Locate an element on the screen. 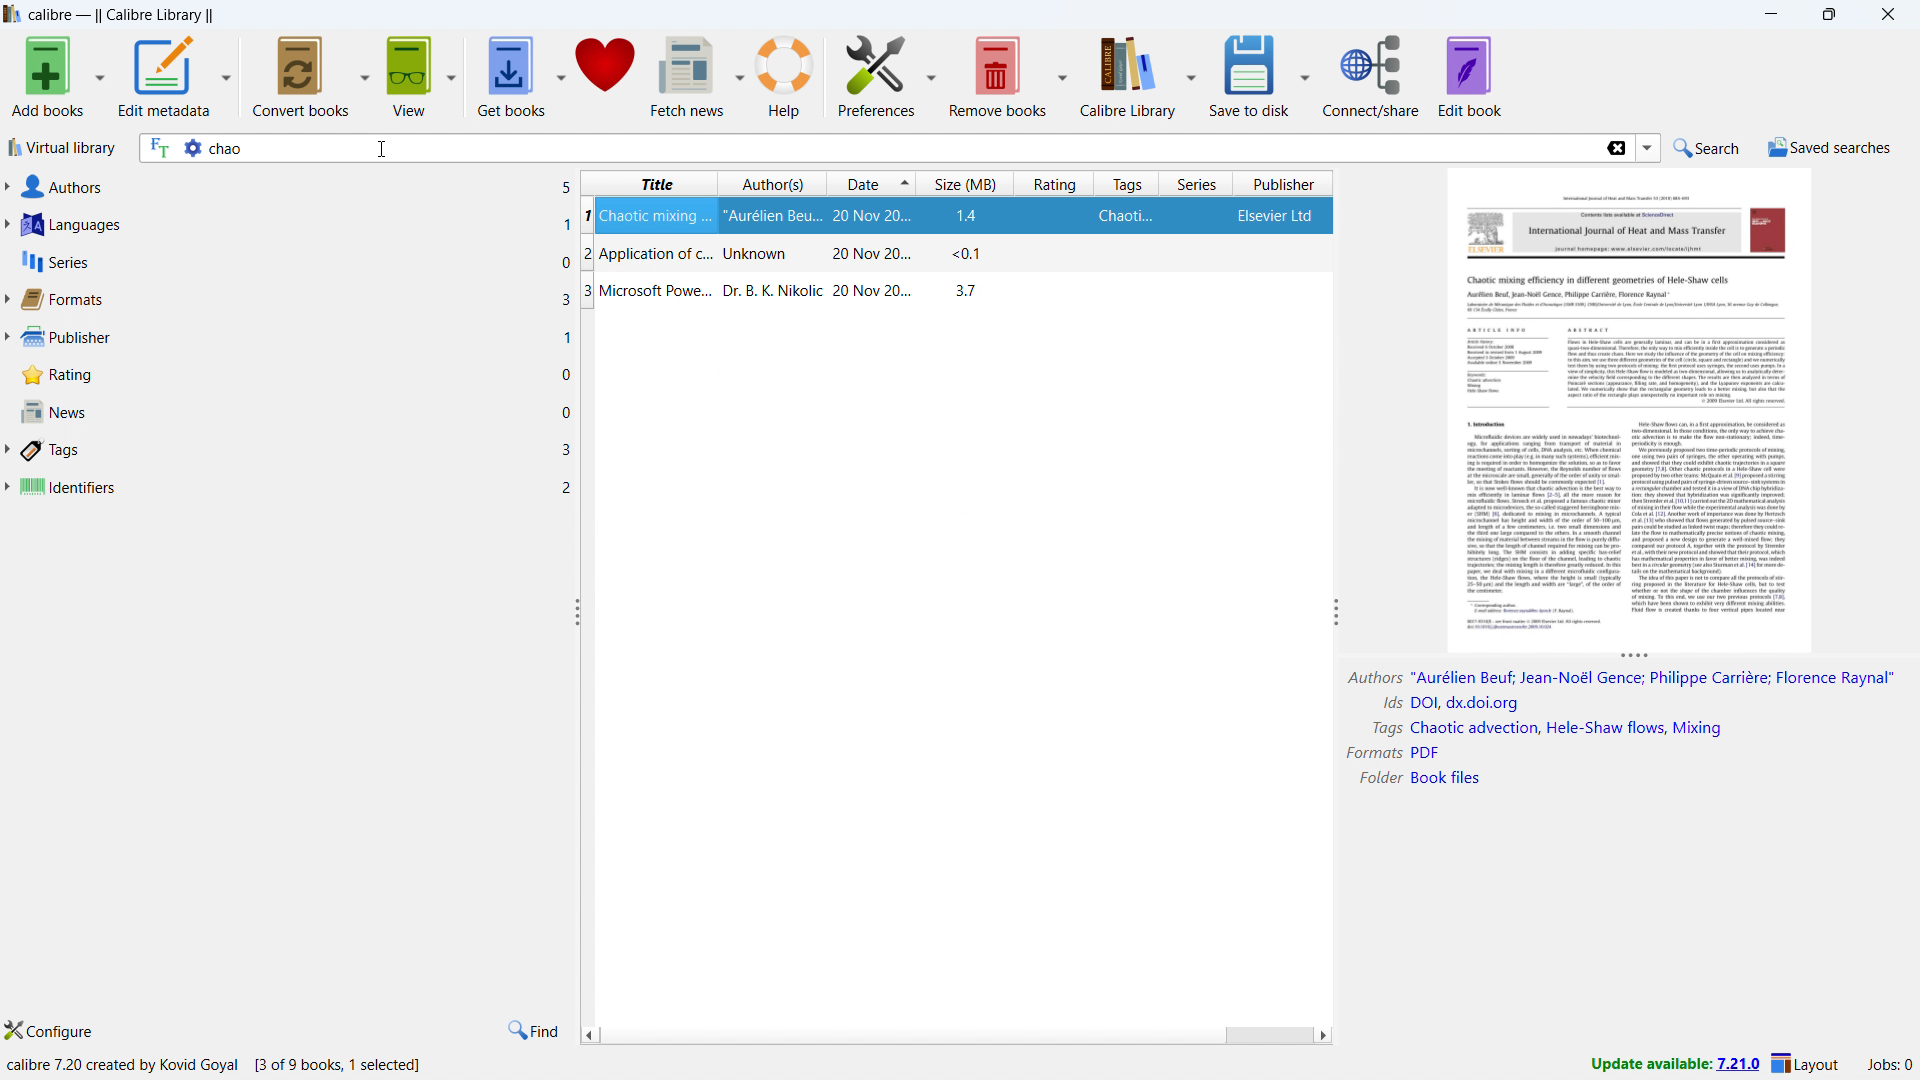  [3 of 9 books, 1 selected] is located at coordinates (339, 1063).